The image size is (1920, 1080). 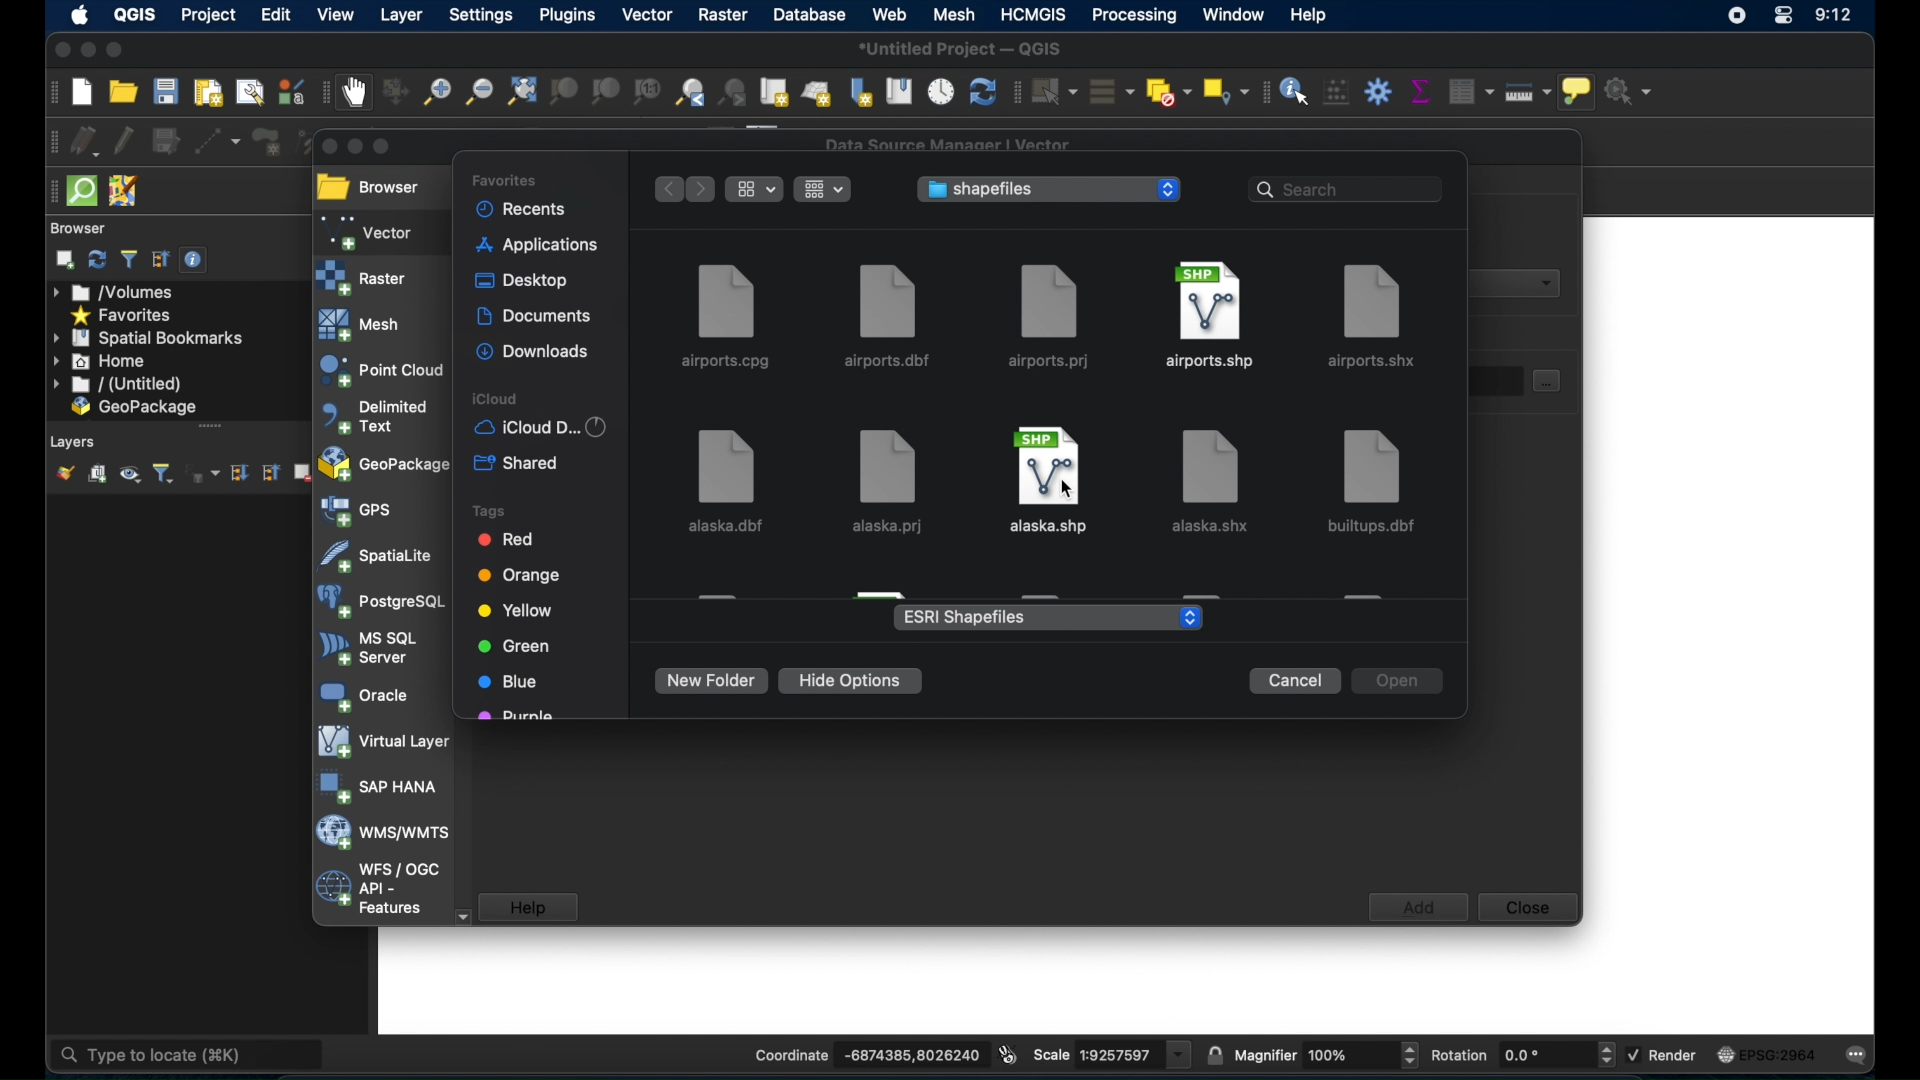 I want to click on forward, so click(x=702, y=190).